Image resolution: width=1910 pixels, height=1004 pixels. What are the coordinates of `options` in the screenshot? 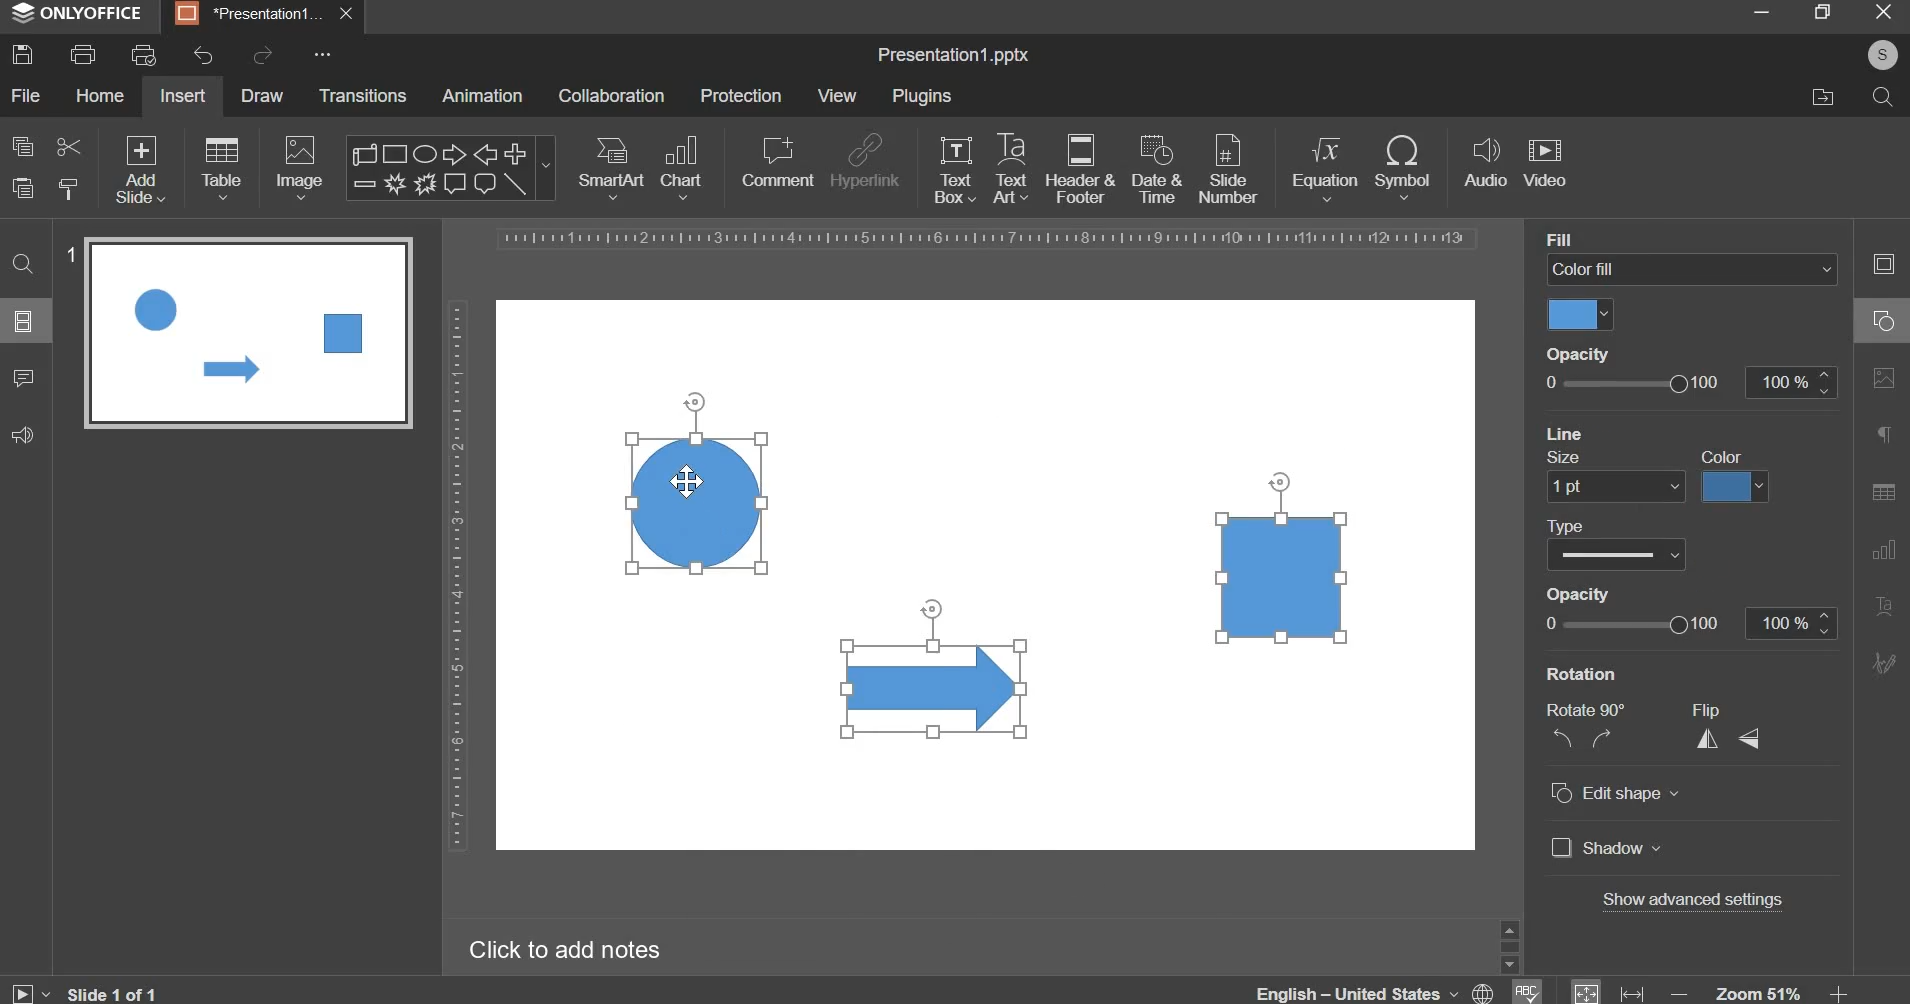 It's located at (323, 49).